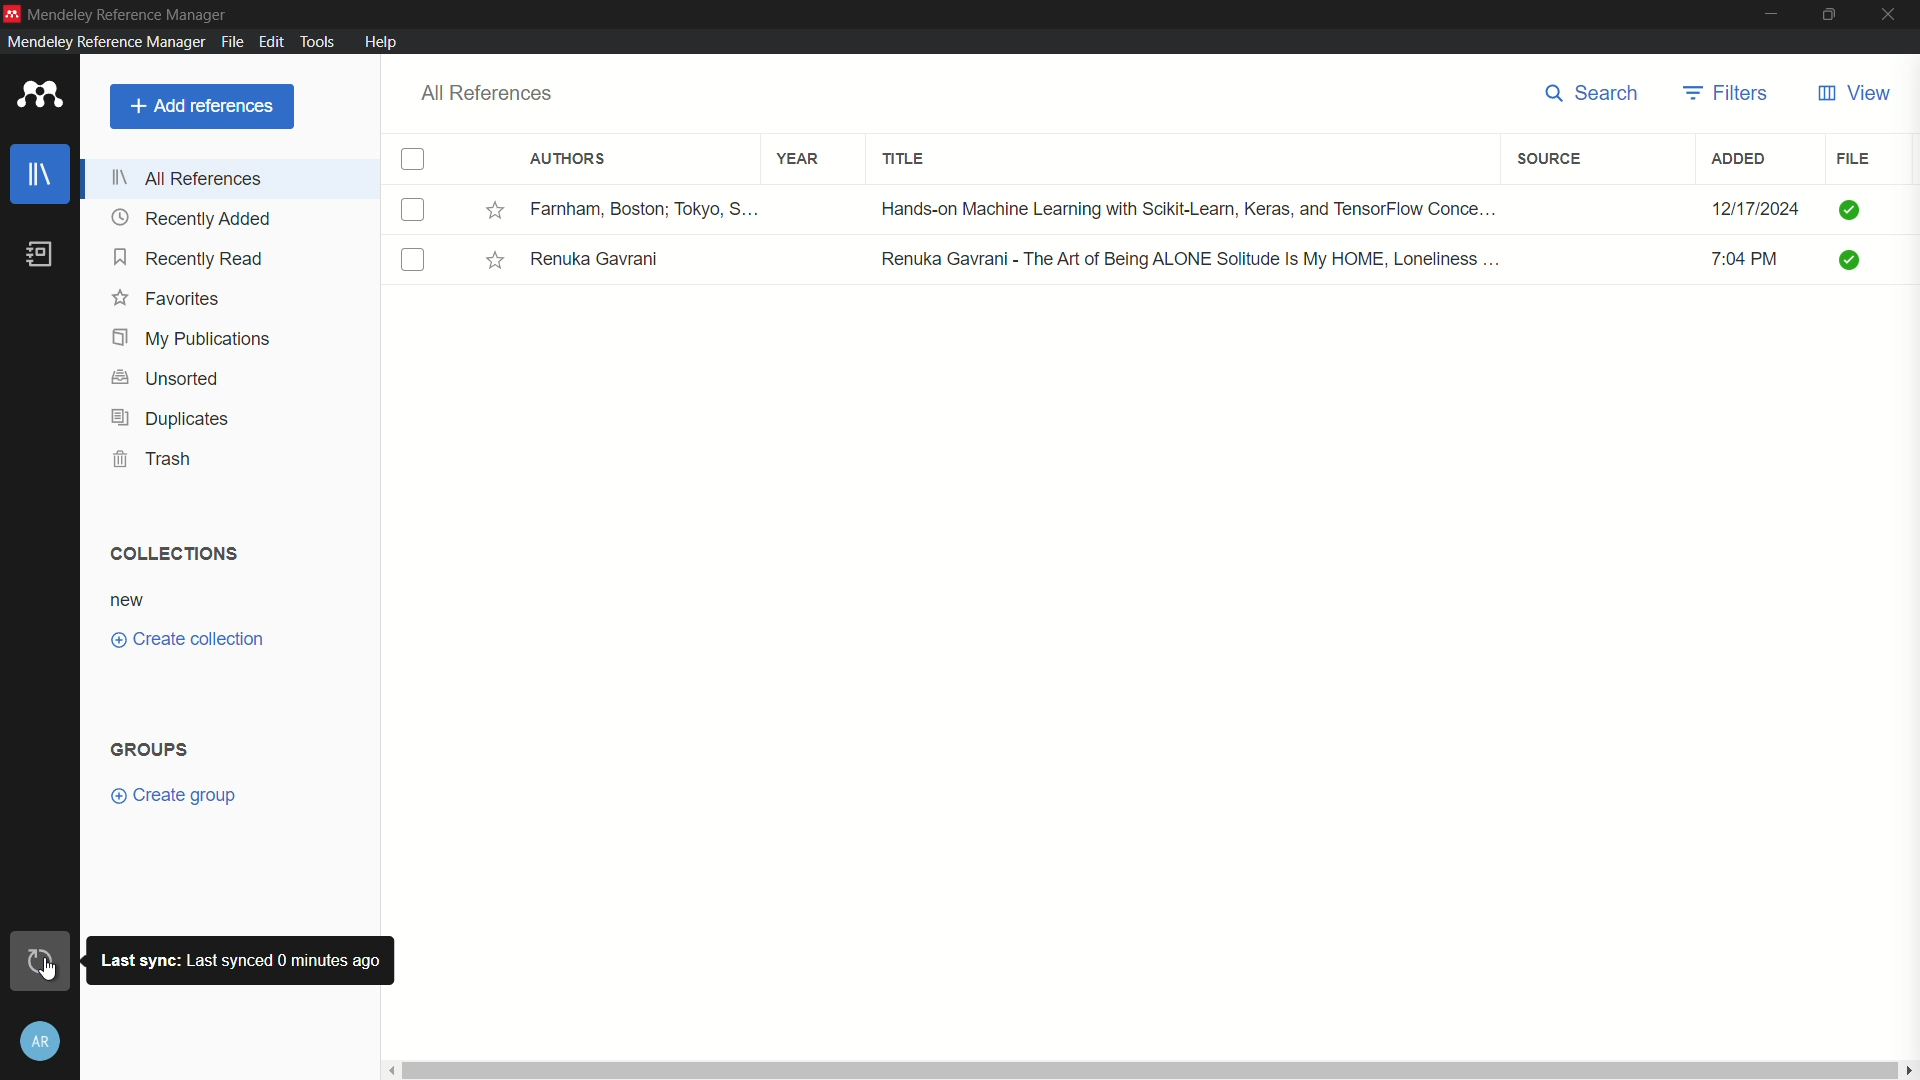  Describe the element at coordinates (490, 93) in the screenshot. I see `all references` at that location.